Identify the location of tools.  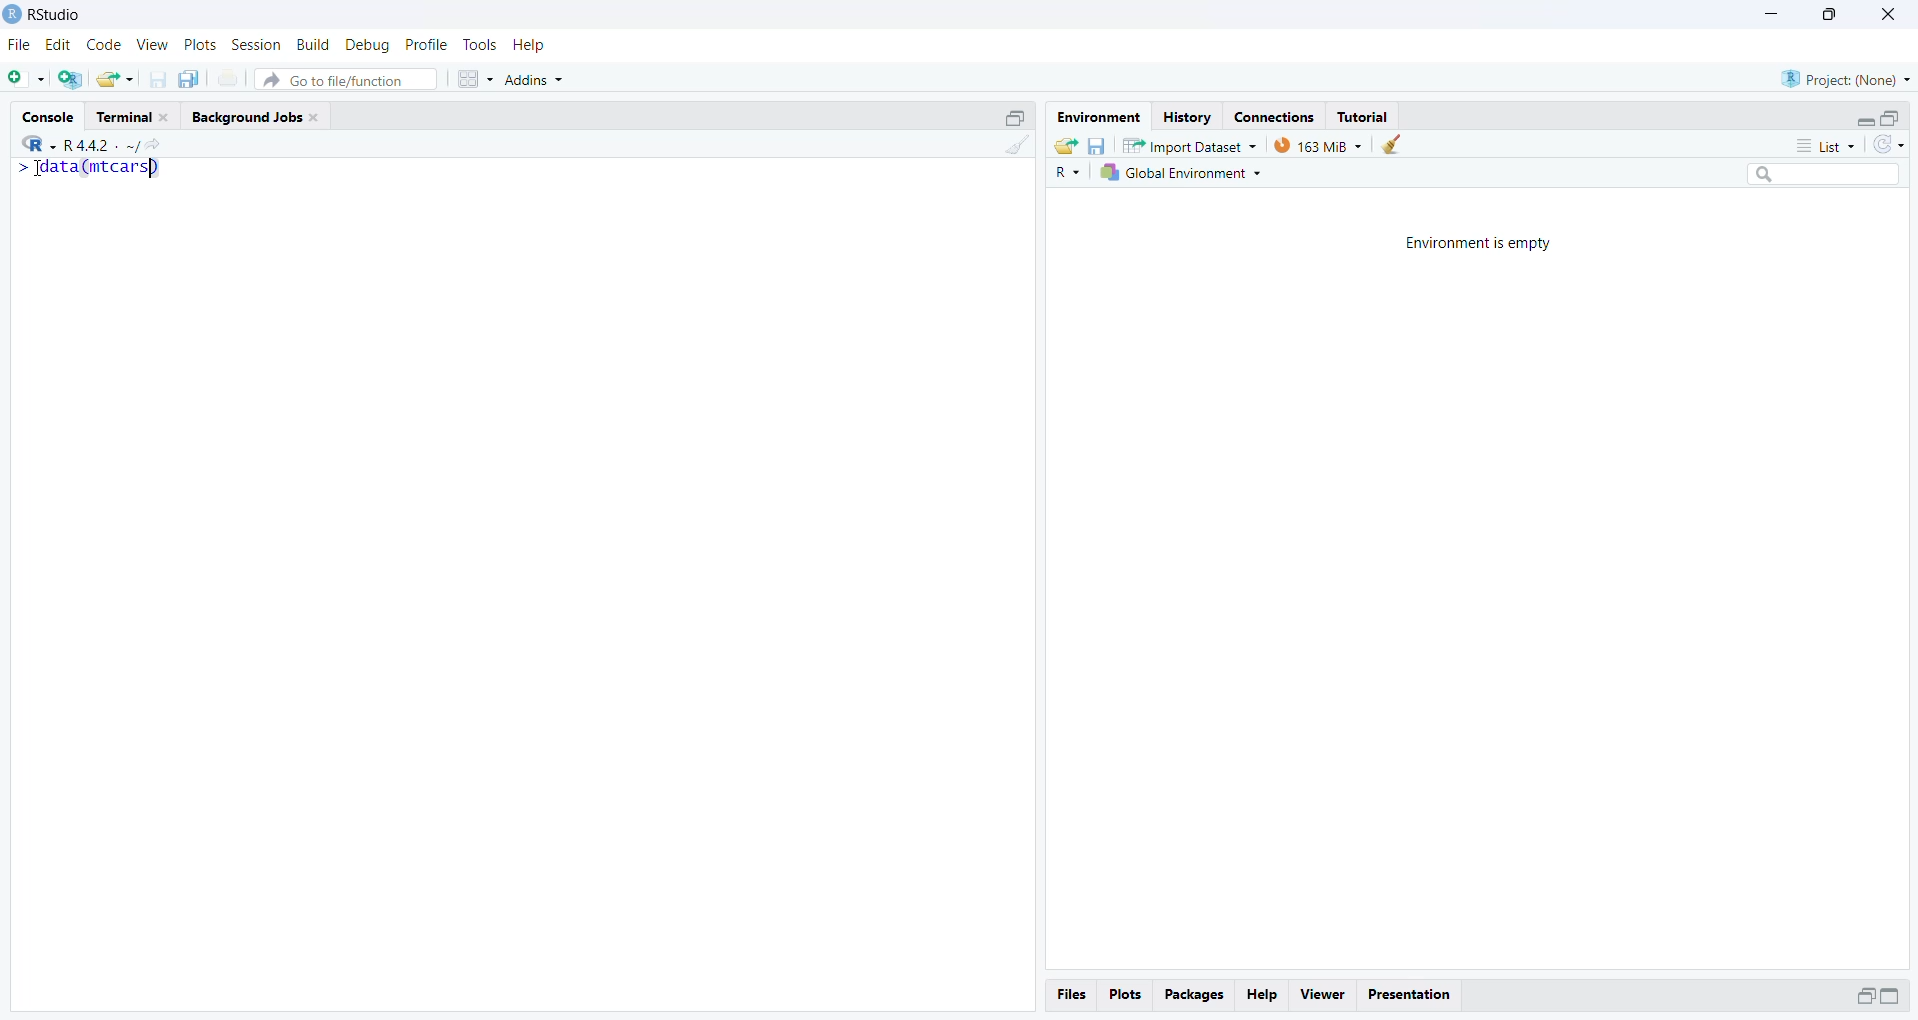
(481, 44).